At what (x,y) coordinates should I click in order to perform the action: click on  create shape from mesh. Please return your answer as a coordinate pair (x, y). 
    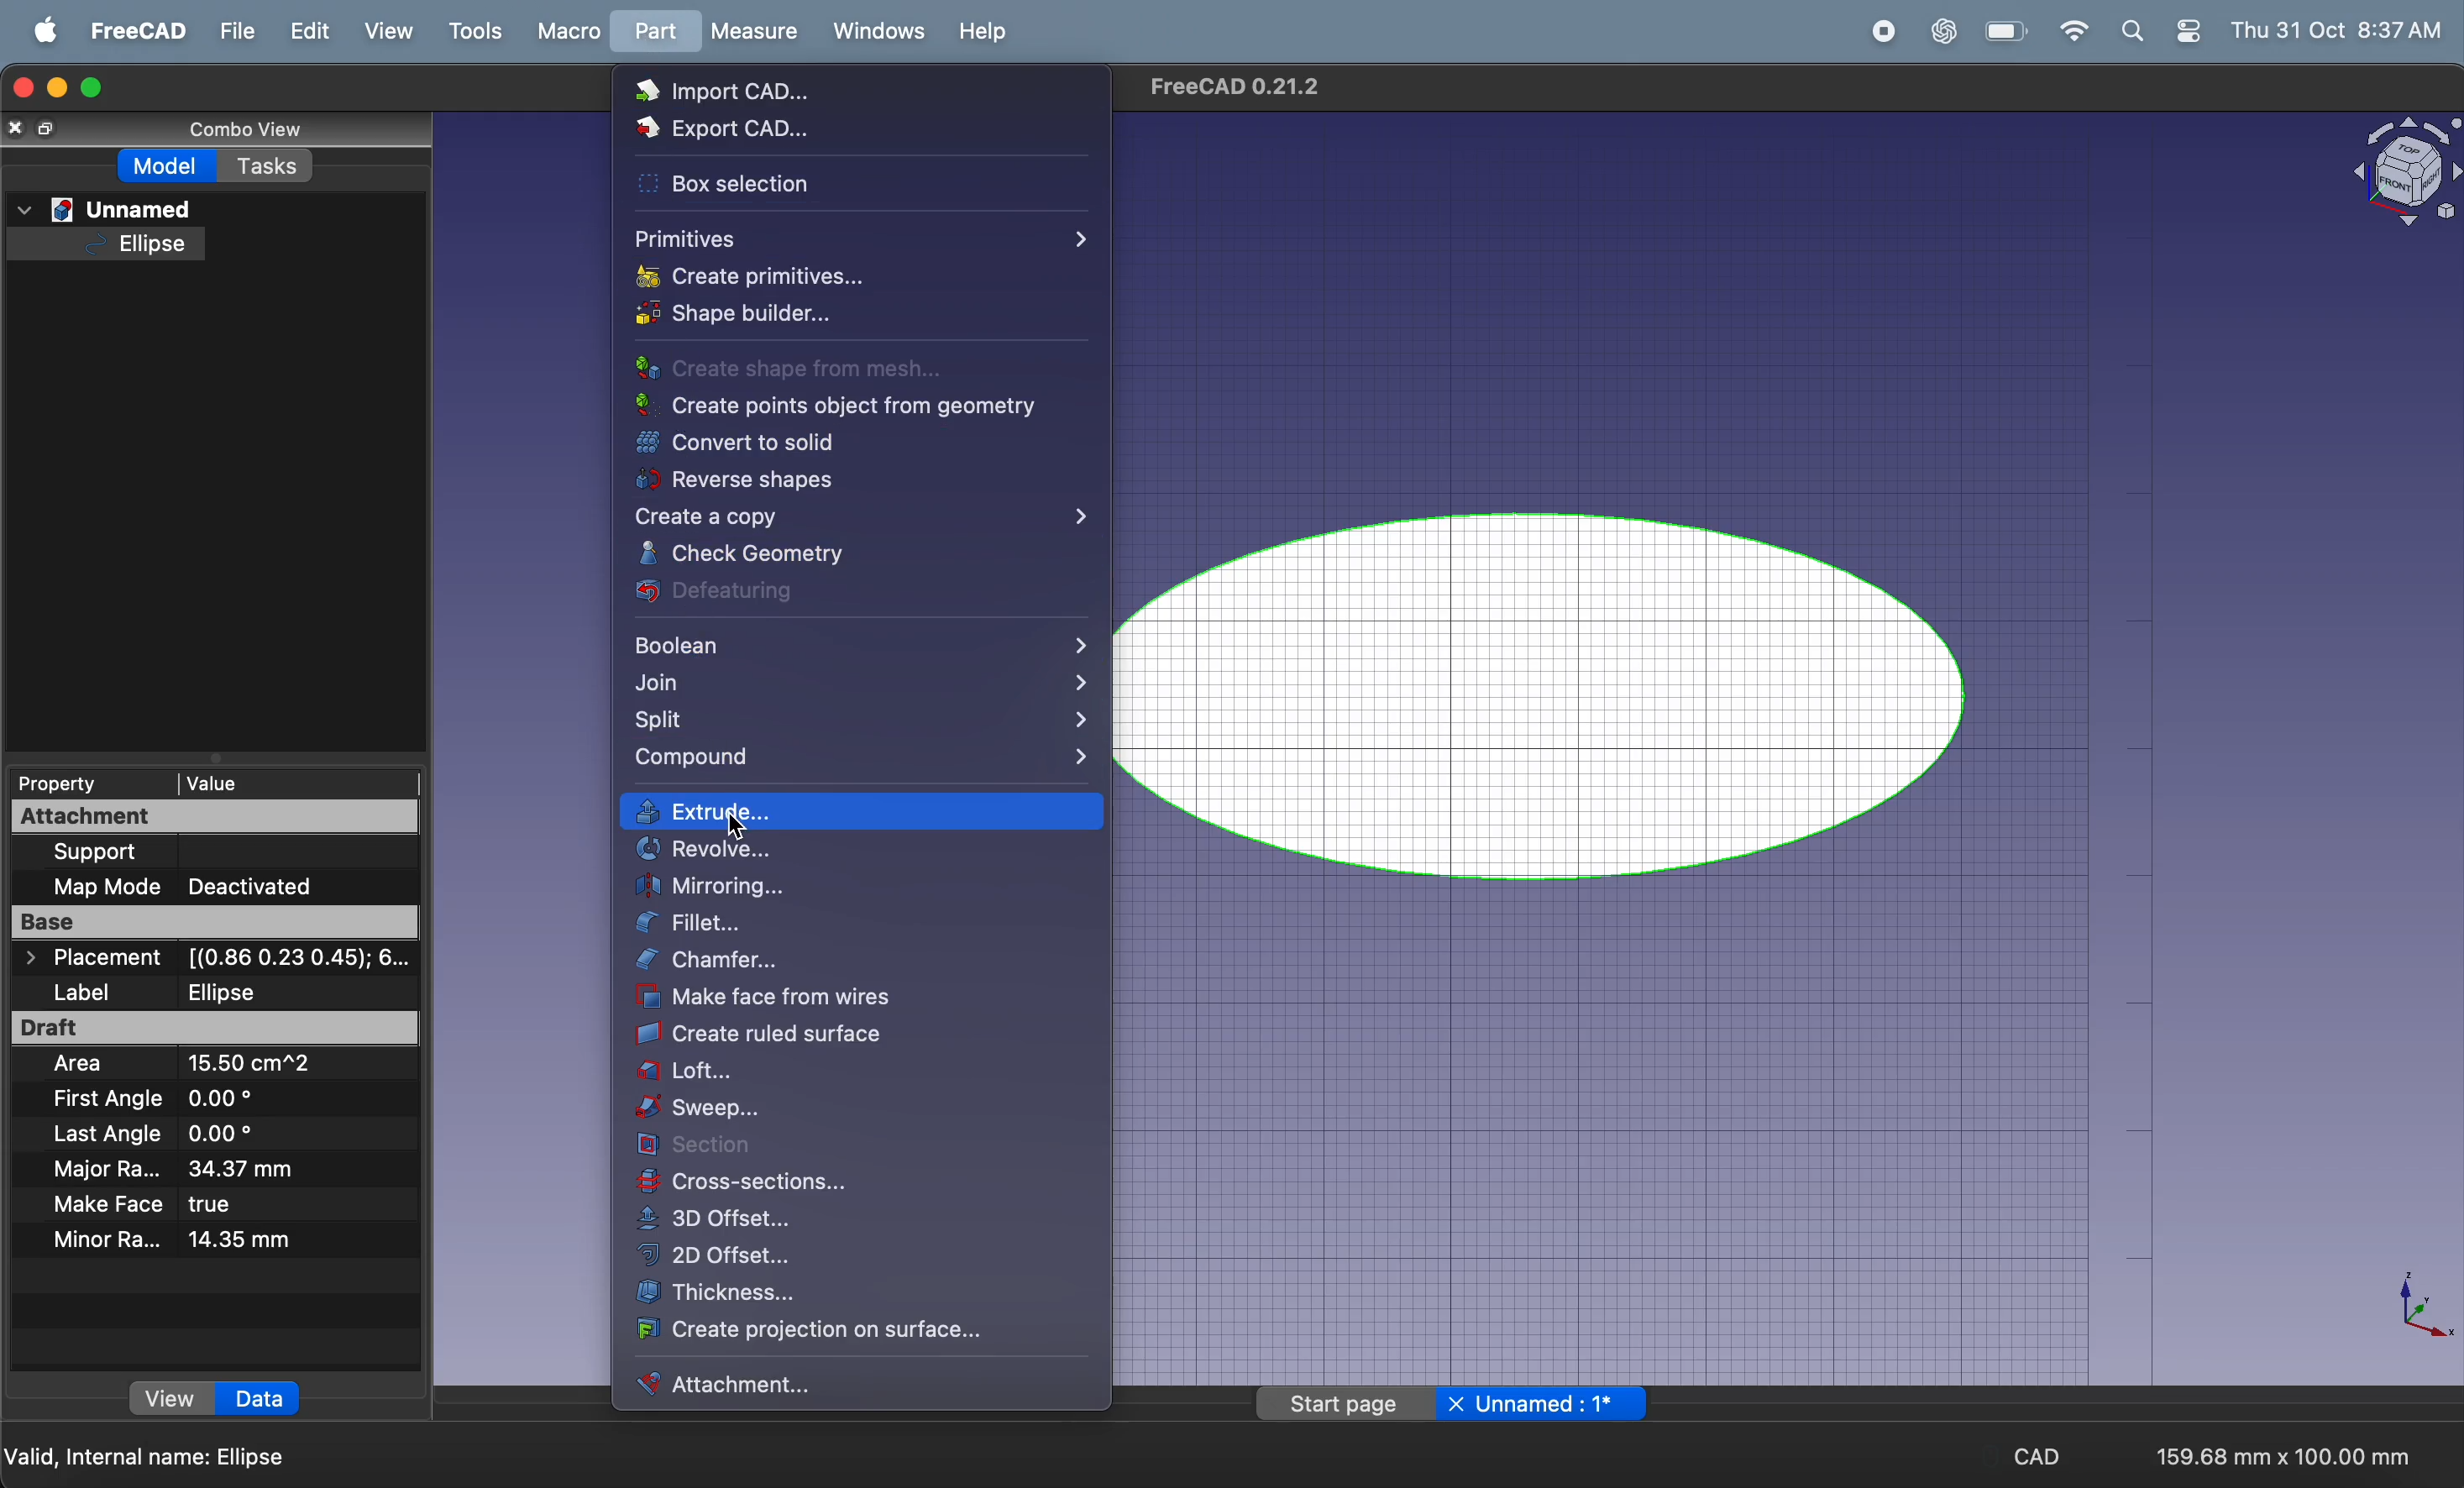
    Looking at the image, I should click on (848, 367).